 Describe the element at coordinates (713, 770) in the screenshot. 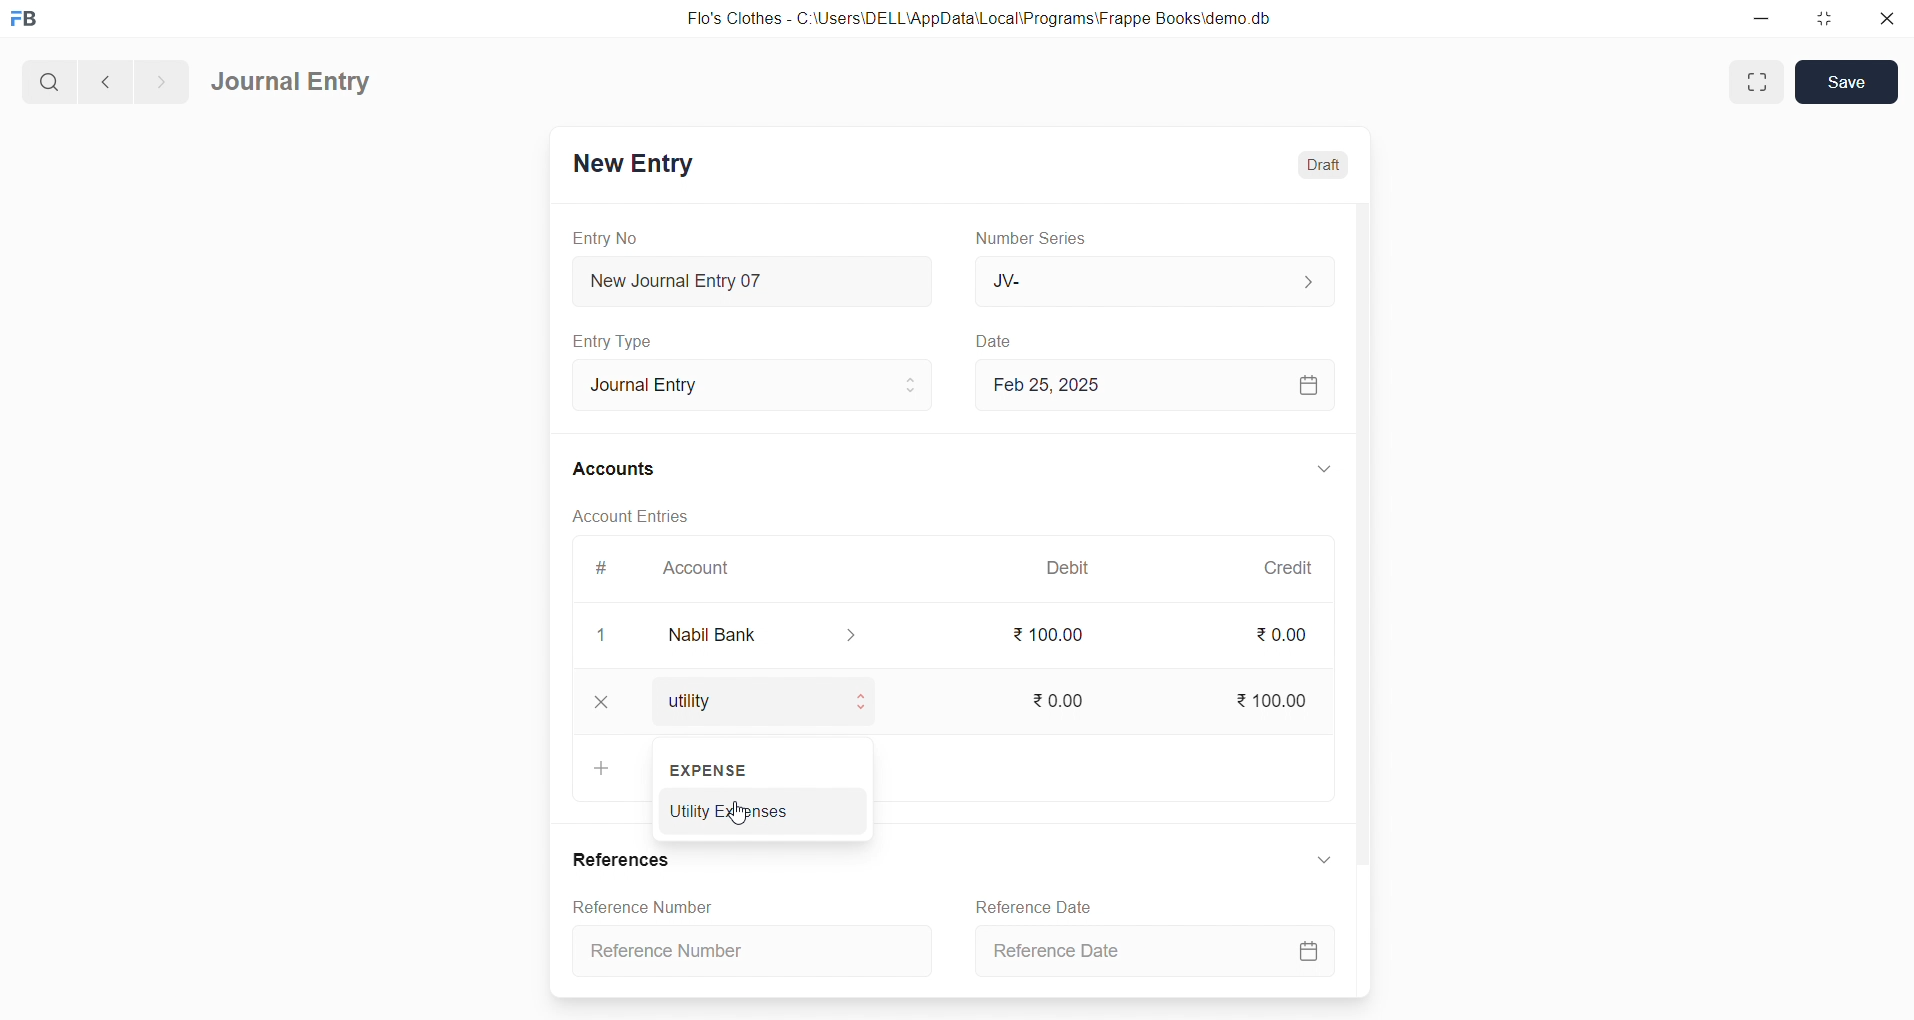

I see `EXPENSE` at that location.